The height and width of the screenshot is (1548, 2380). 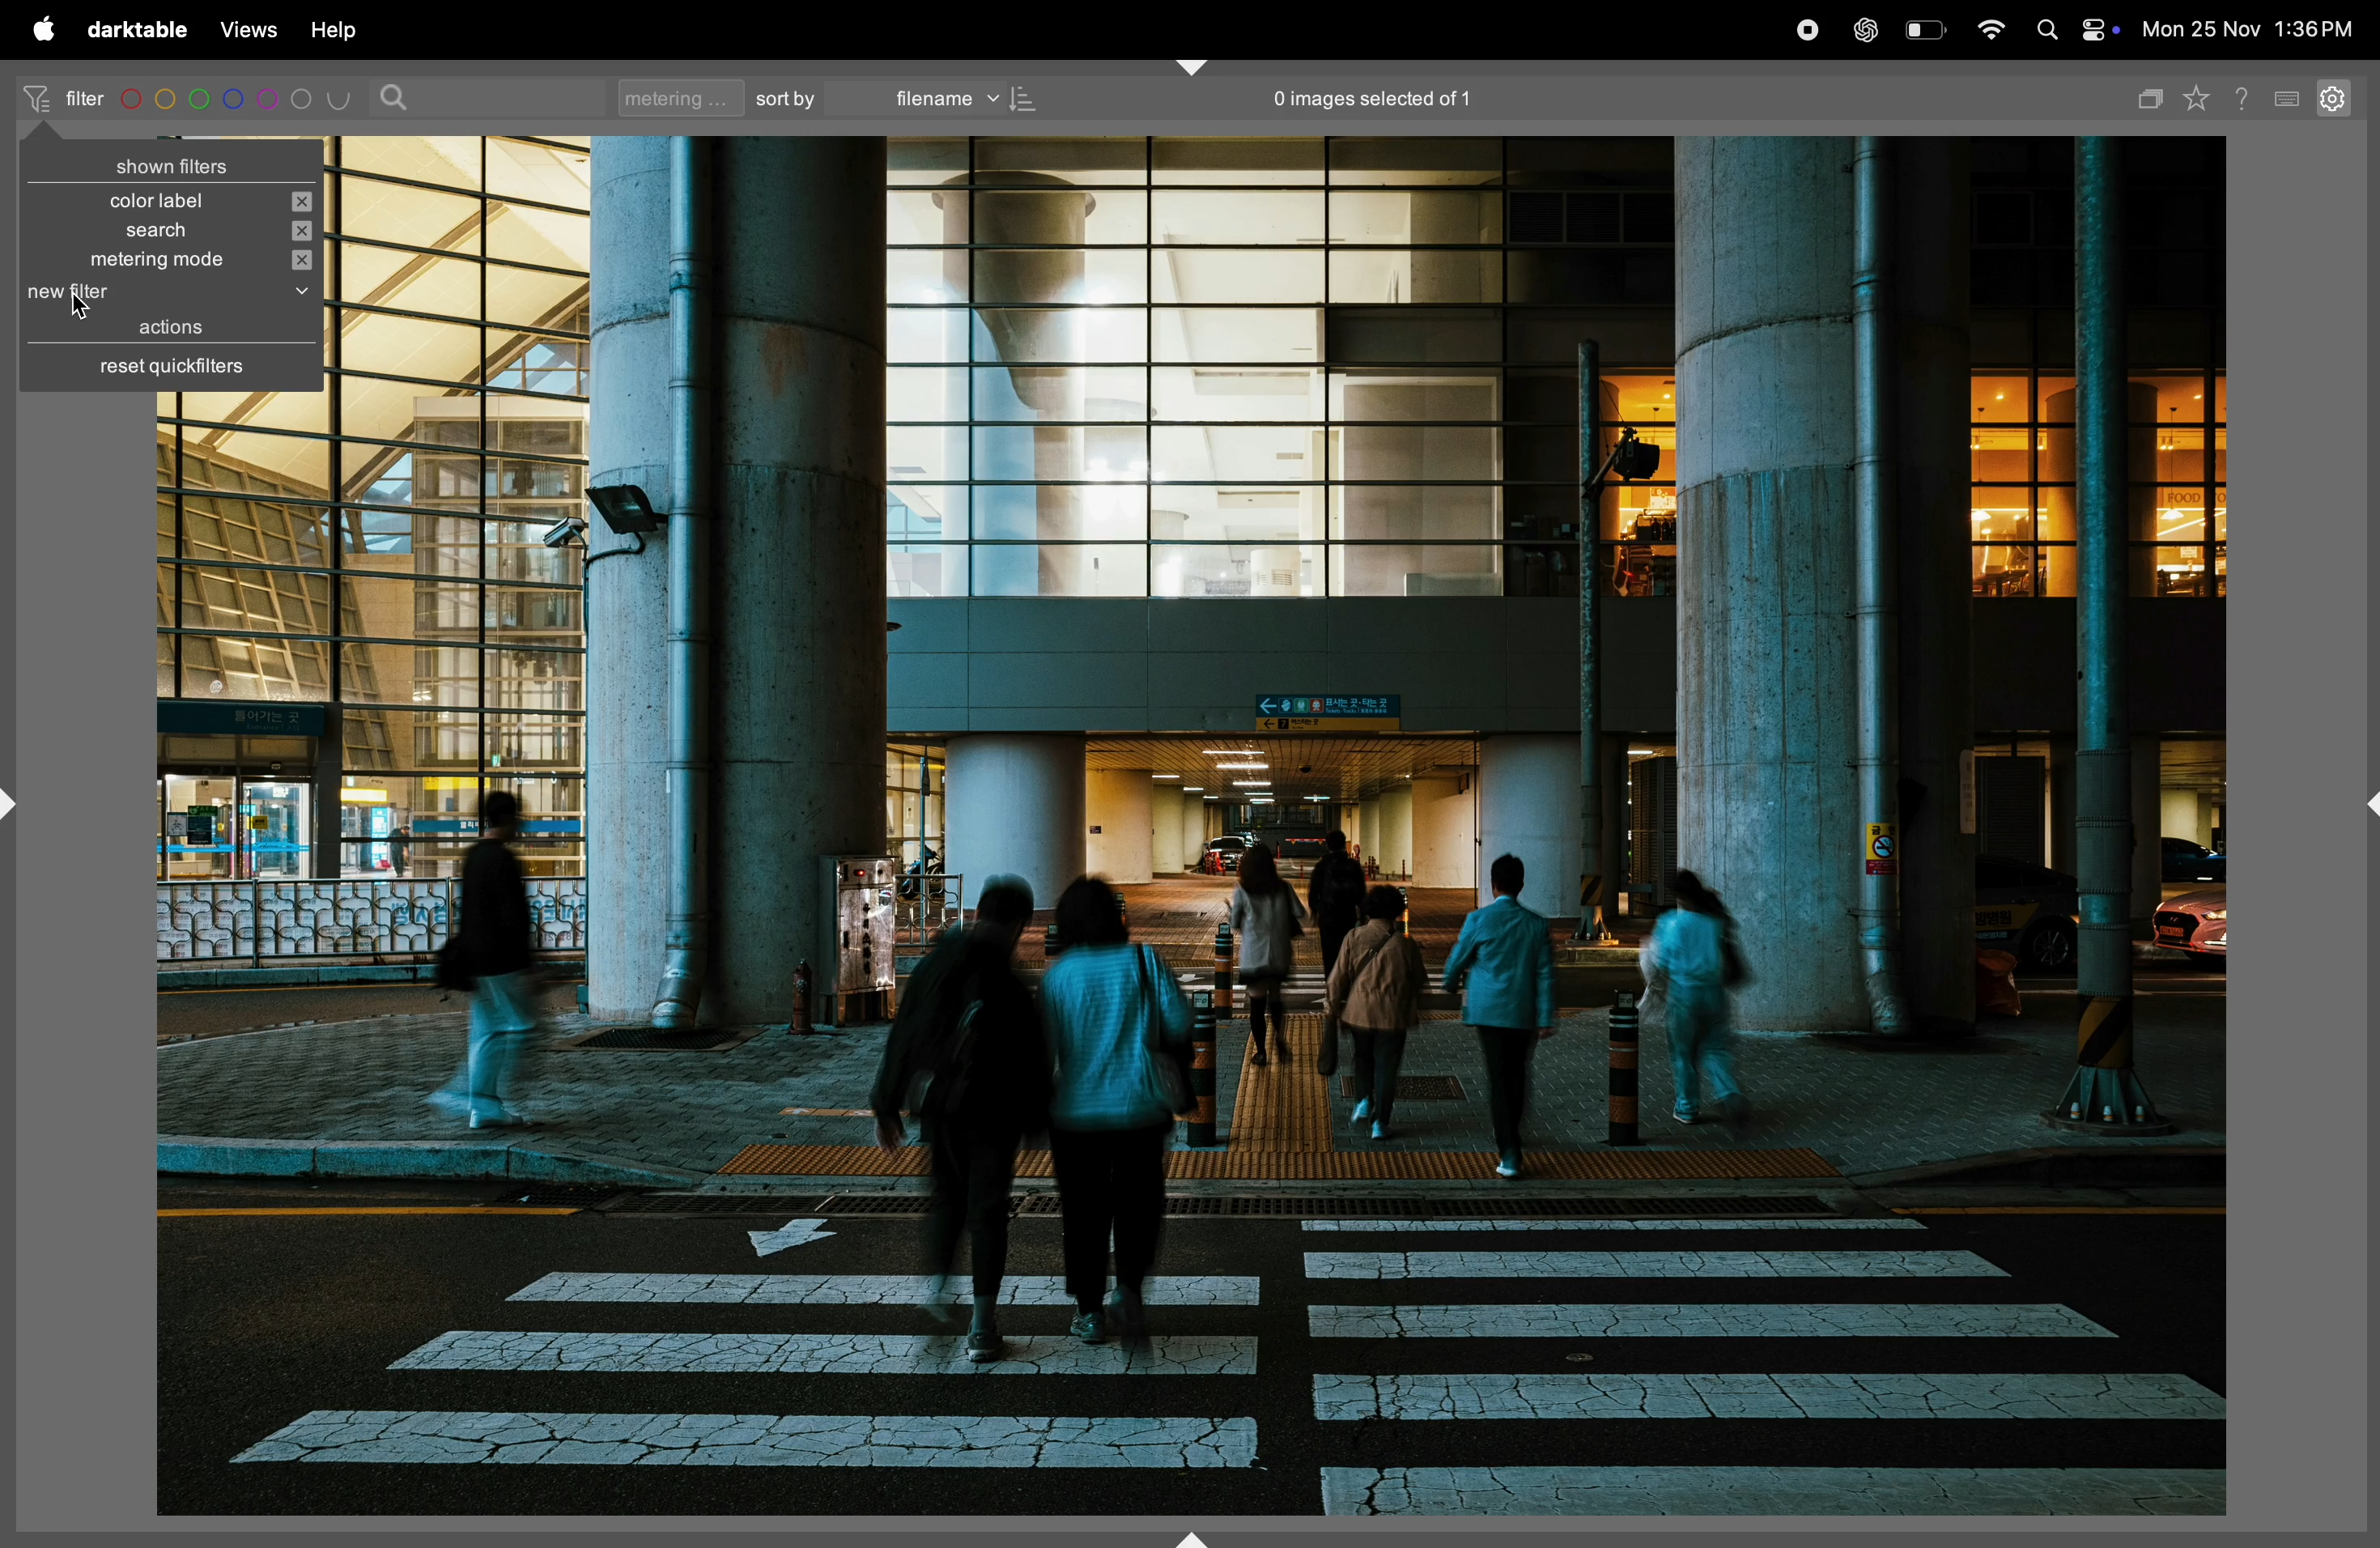 I want to click on color code, so click(x=237, y=98).